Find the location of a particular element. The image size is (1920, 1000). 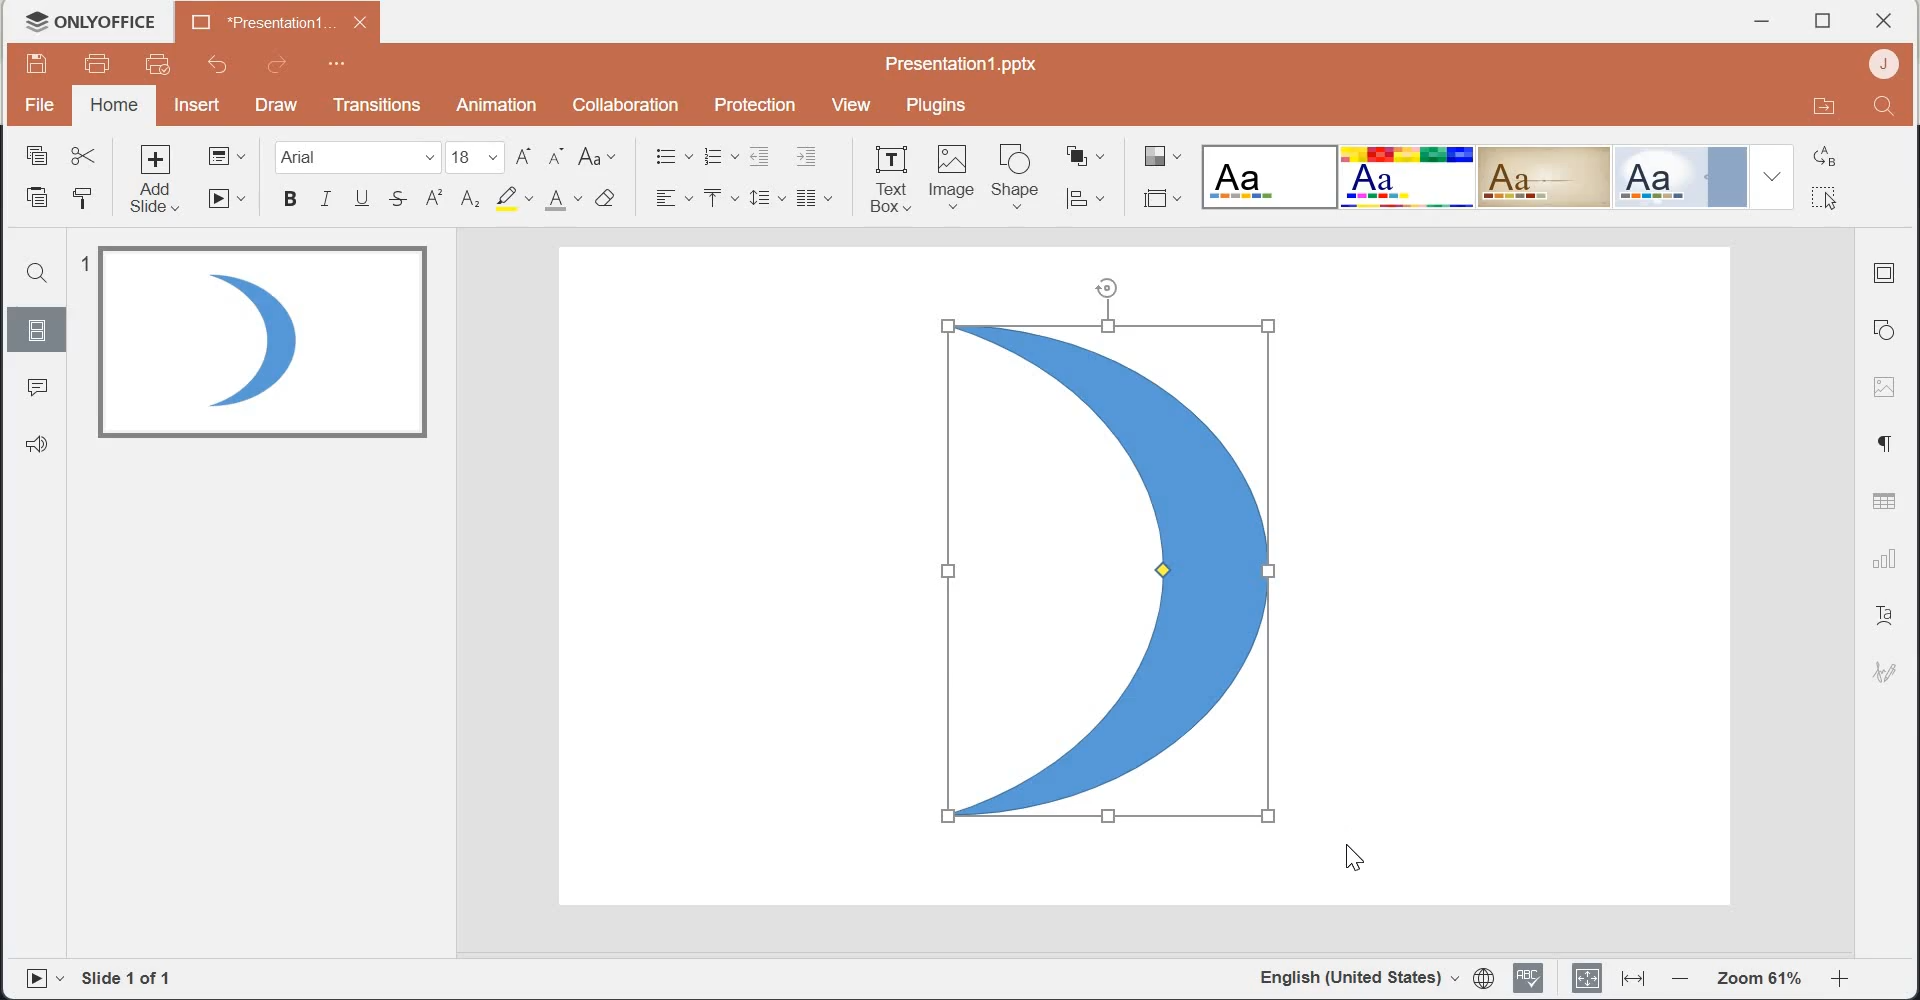

Superscript is located at coordinates (432, 199).